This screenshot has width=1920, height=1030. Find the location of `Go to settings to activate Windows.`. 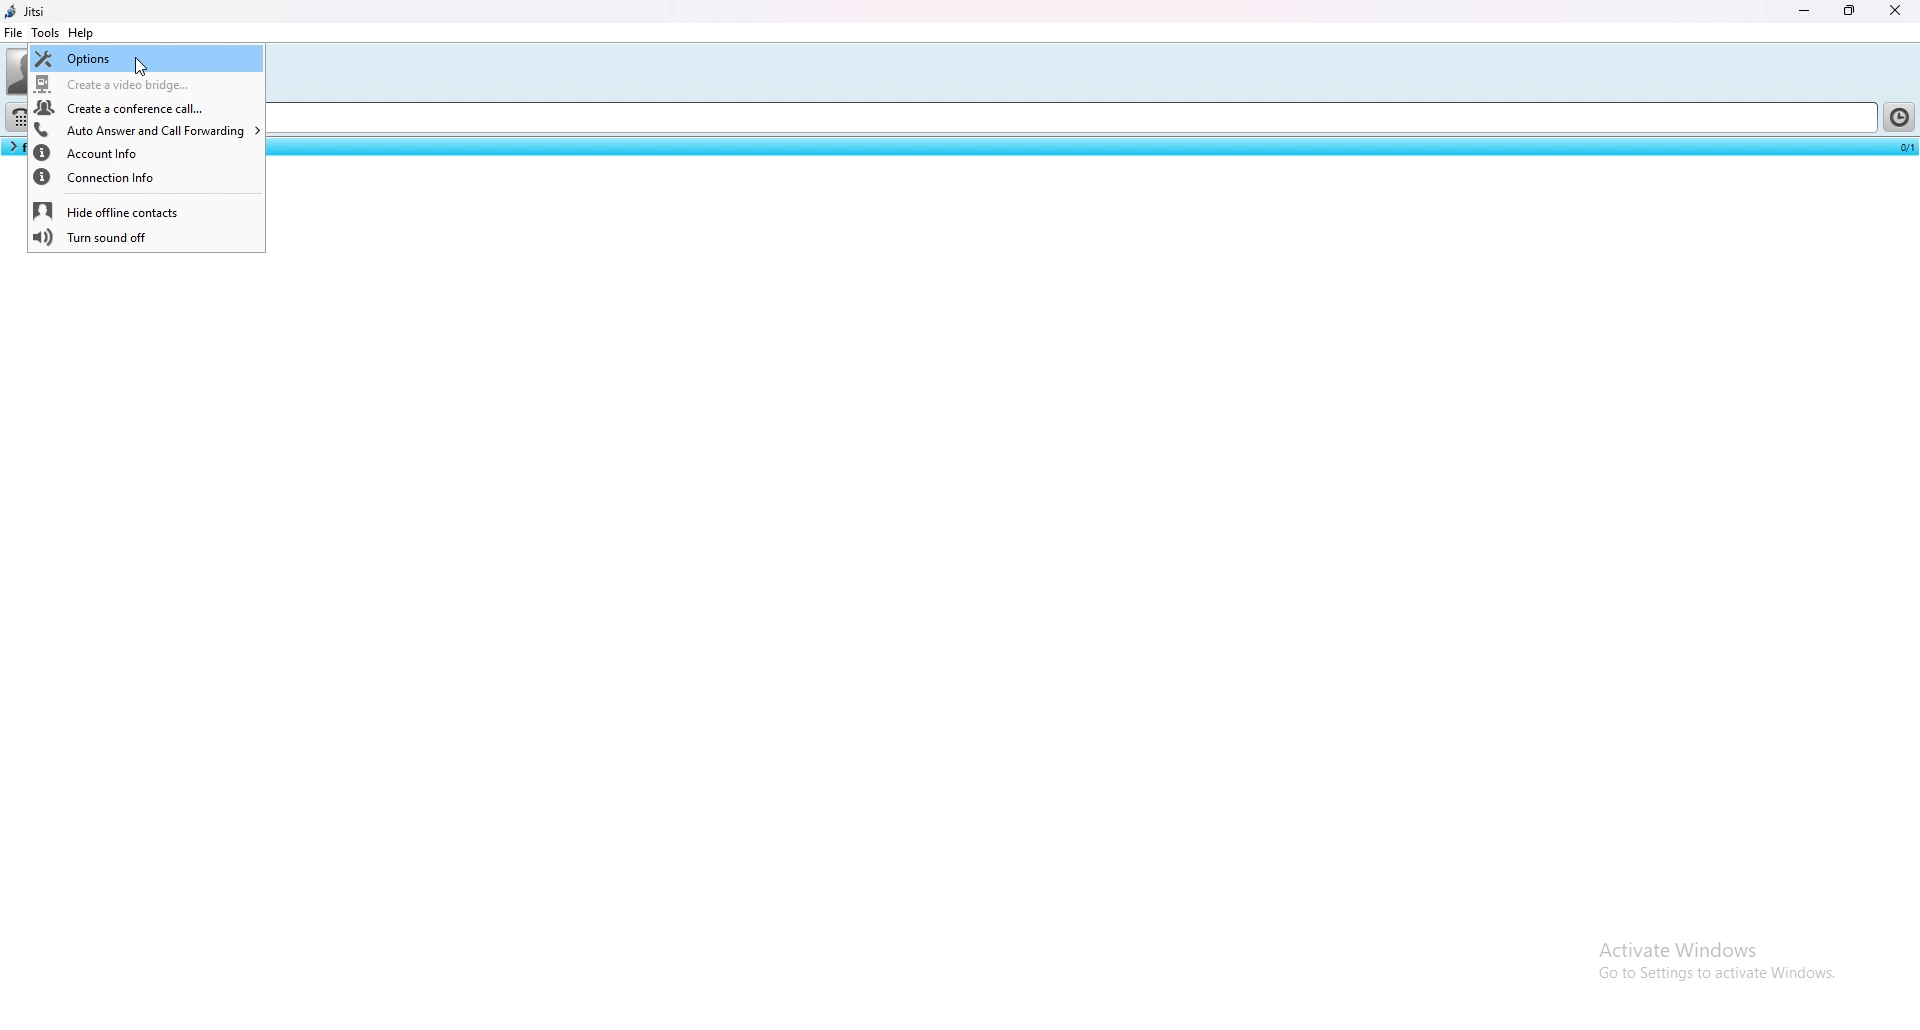

Go to settings to activate Windows. is located at coordinates (1714, 978).